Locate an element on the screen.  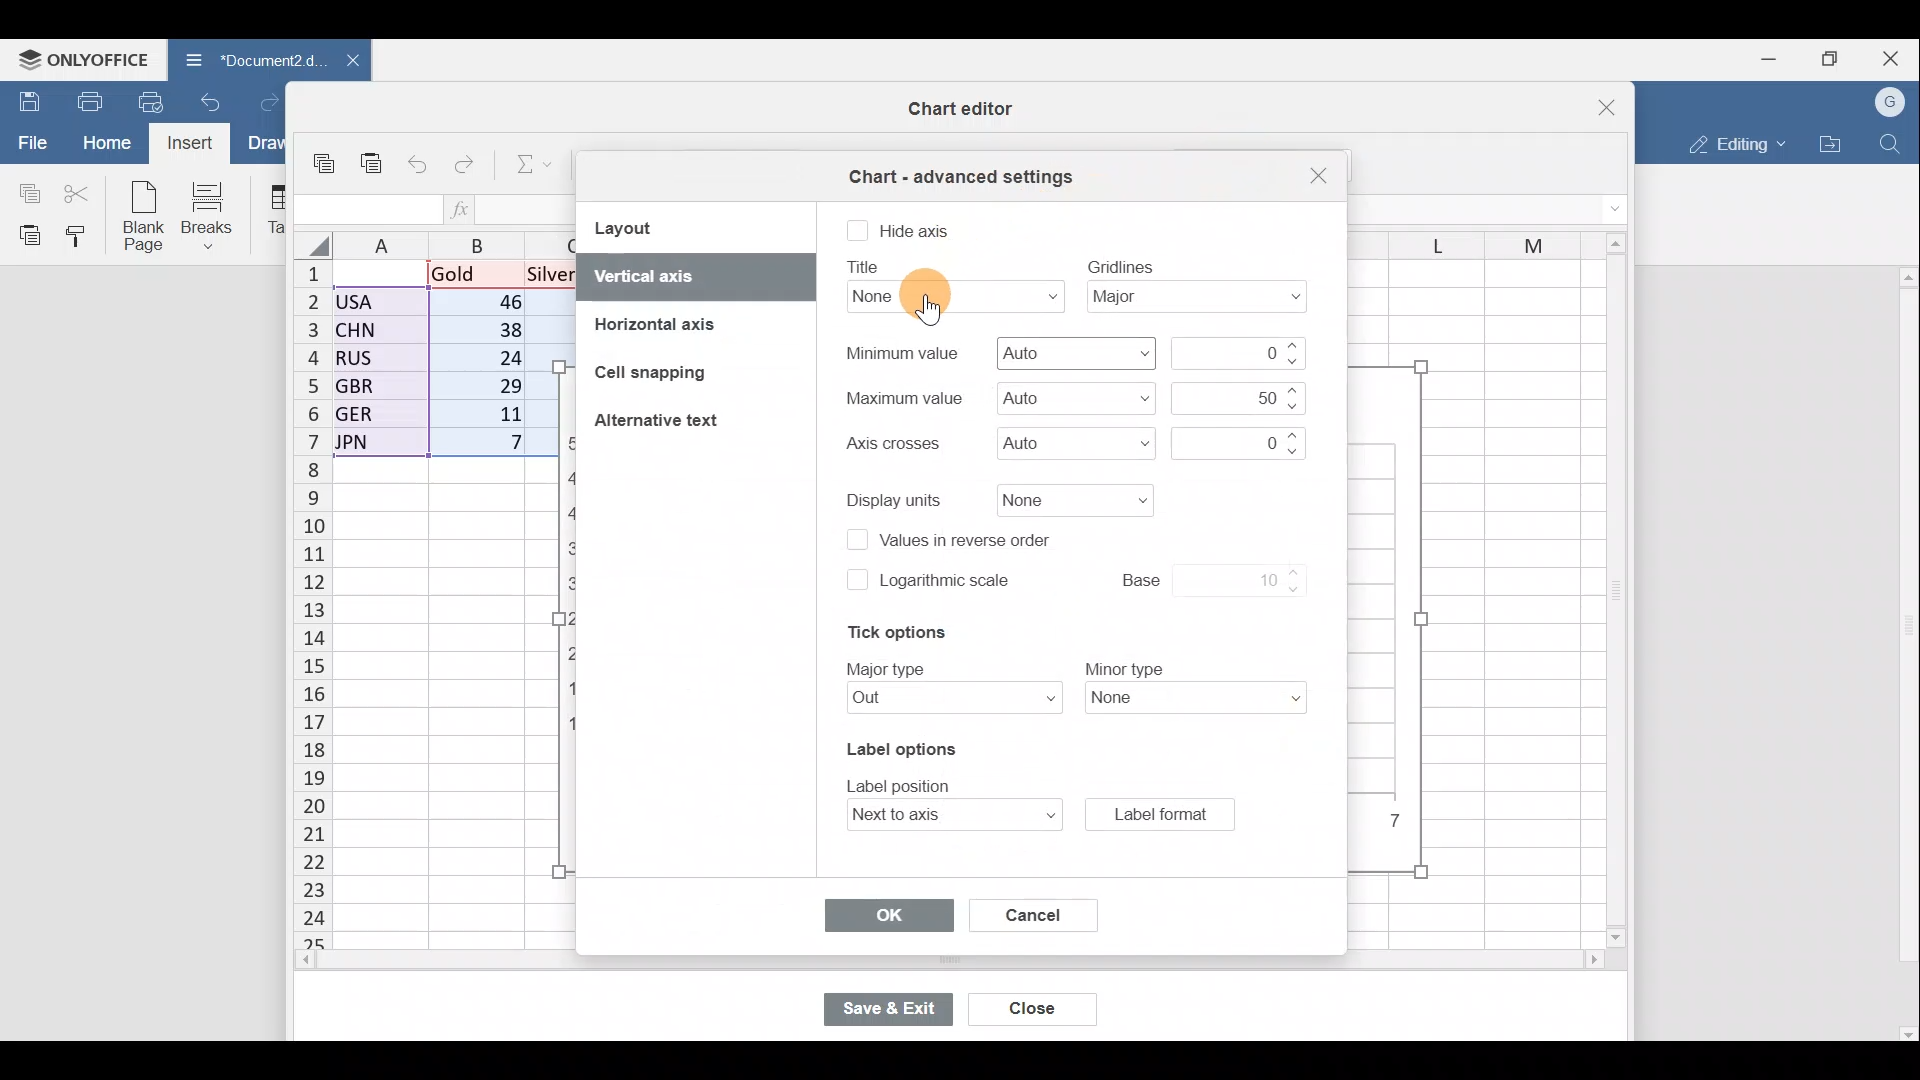
Chart advanced settings is located at coordinates (958, 170).